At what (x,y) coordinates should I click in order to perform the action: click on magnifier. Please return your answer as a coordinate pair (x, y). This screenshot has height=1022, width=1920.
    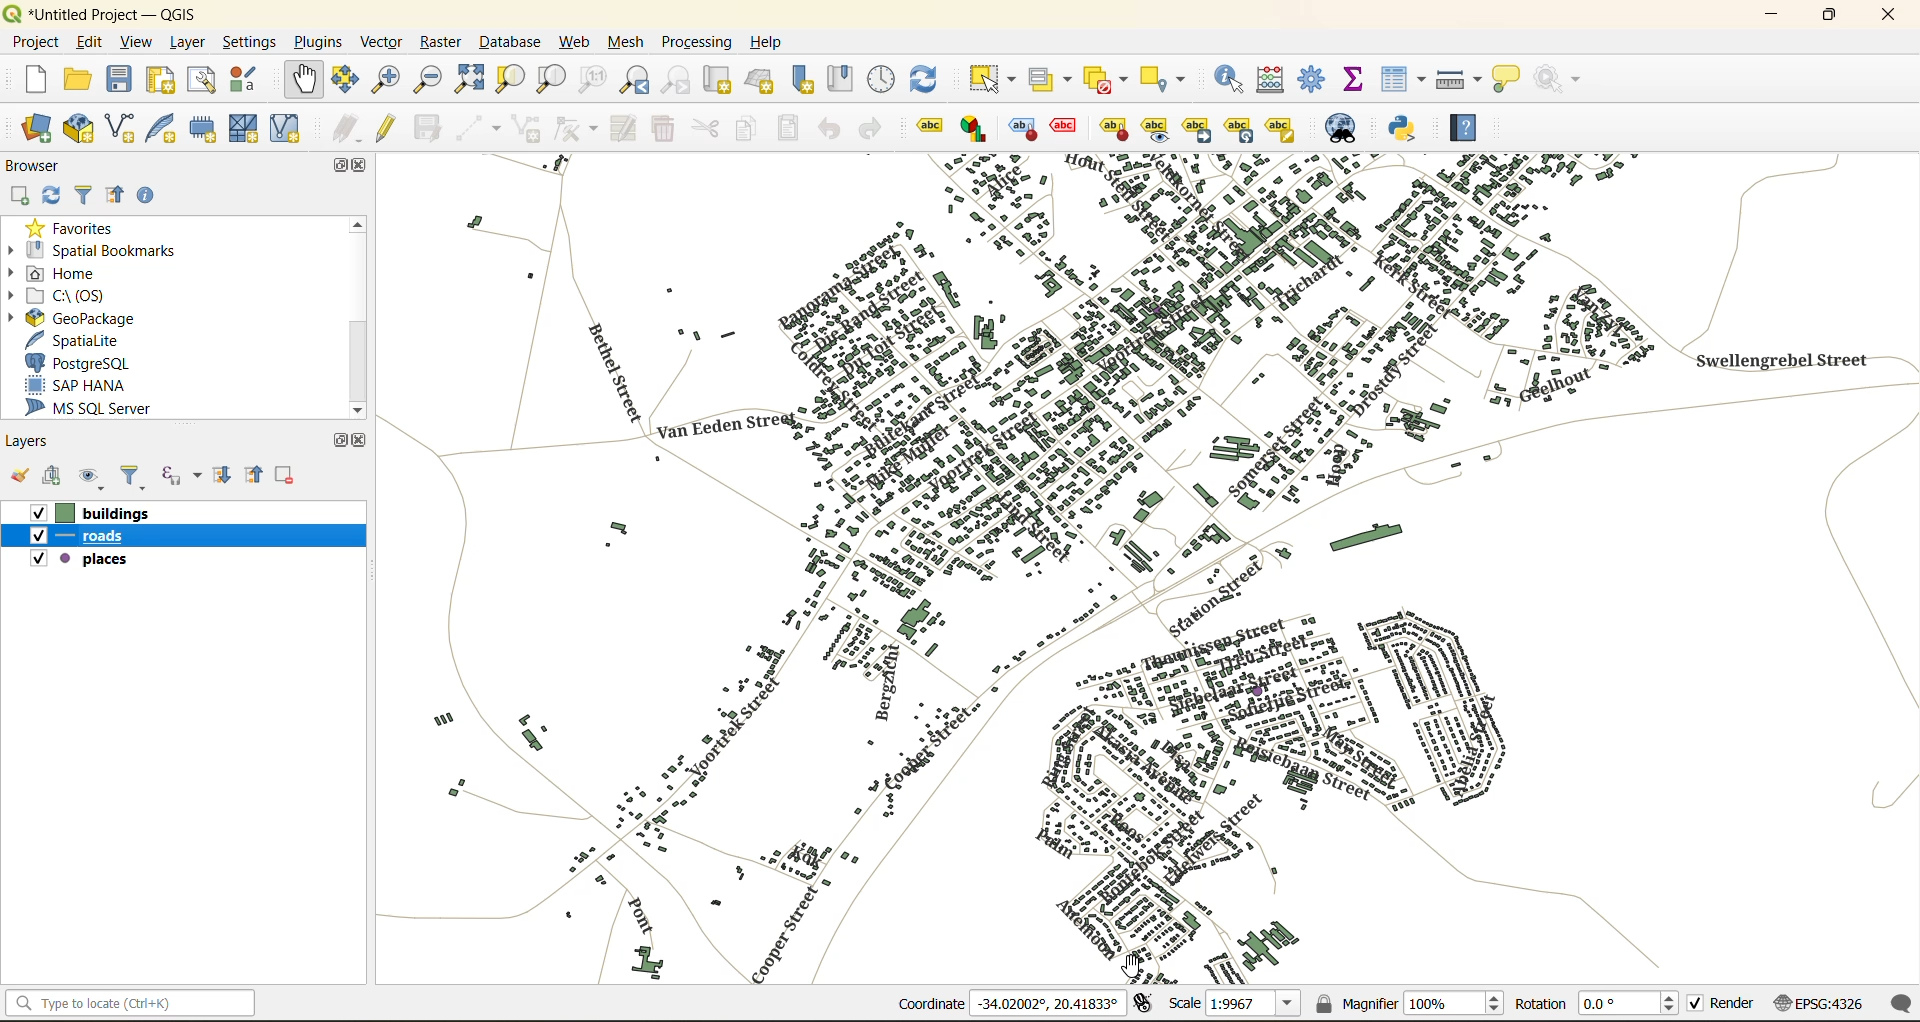
    Looking at the image, I should click on (1407, 1003).